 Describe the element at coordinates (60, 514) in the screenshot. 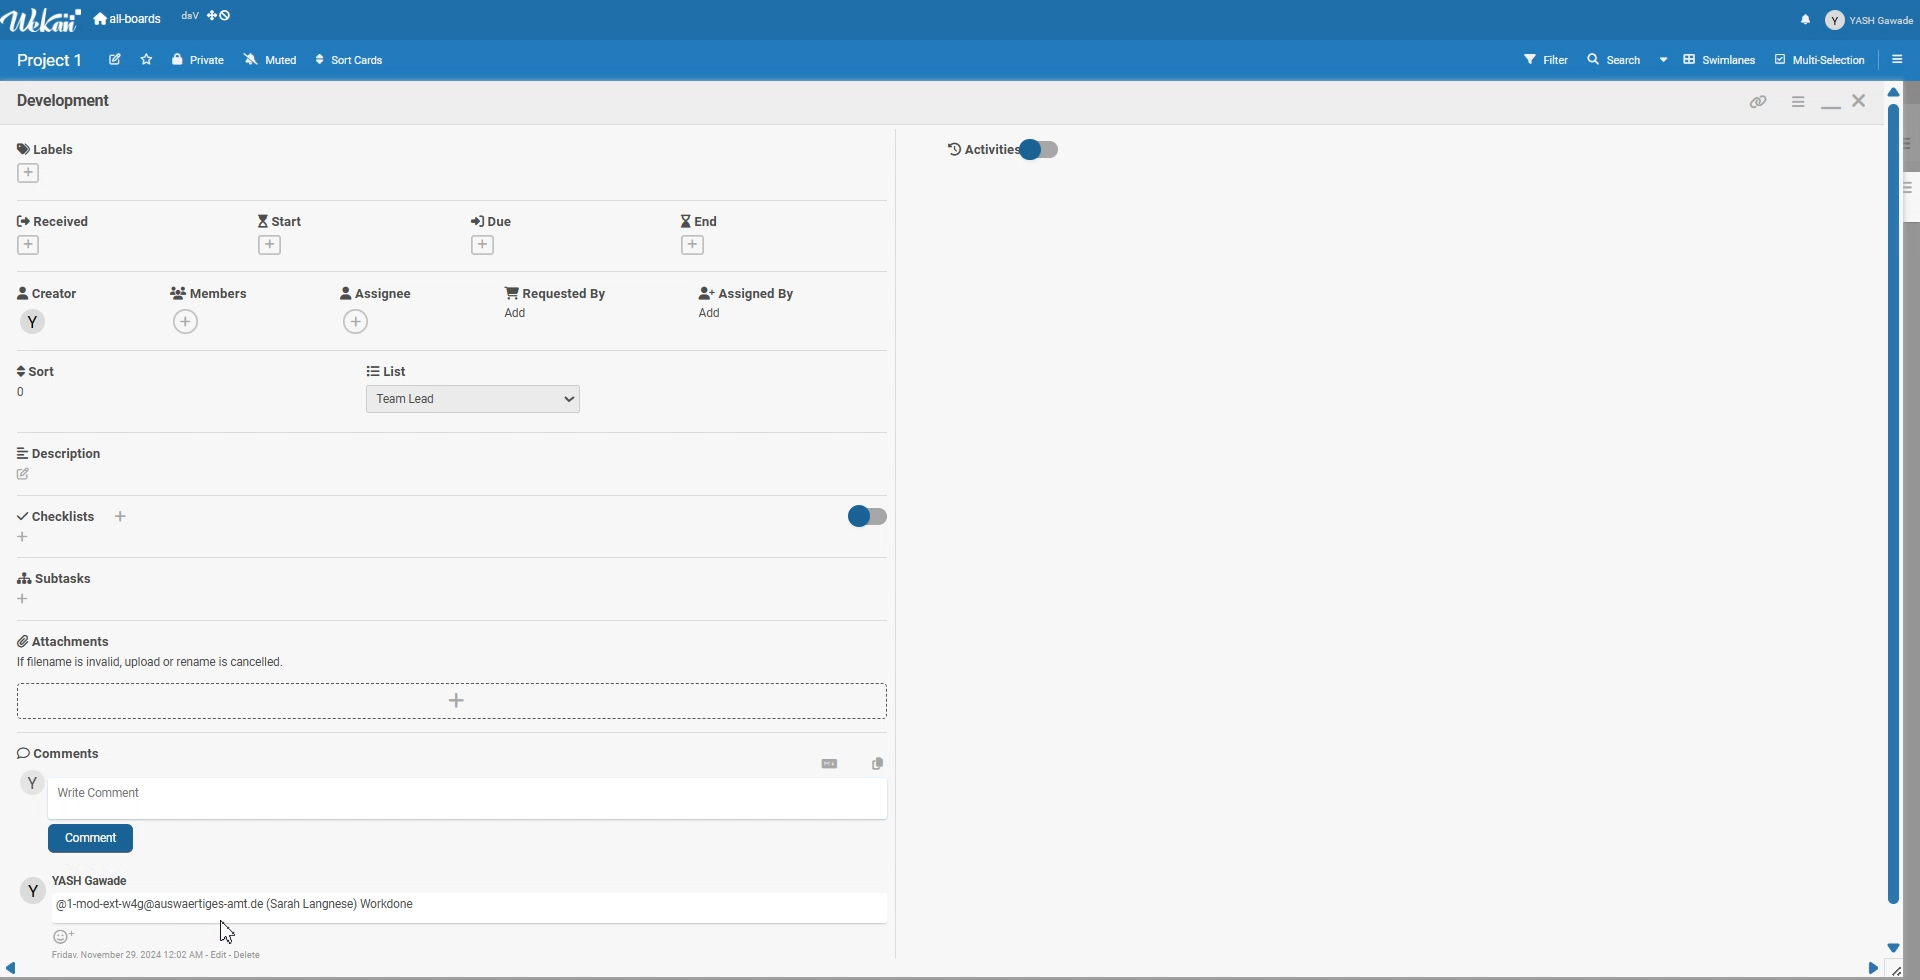

I see `Add Checklist` at that location.